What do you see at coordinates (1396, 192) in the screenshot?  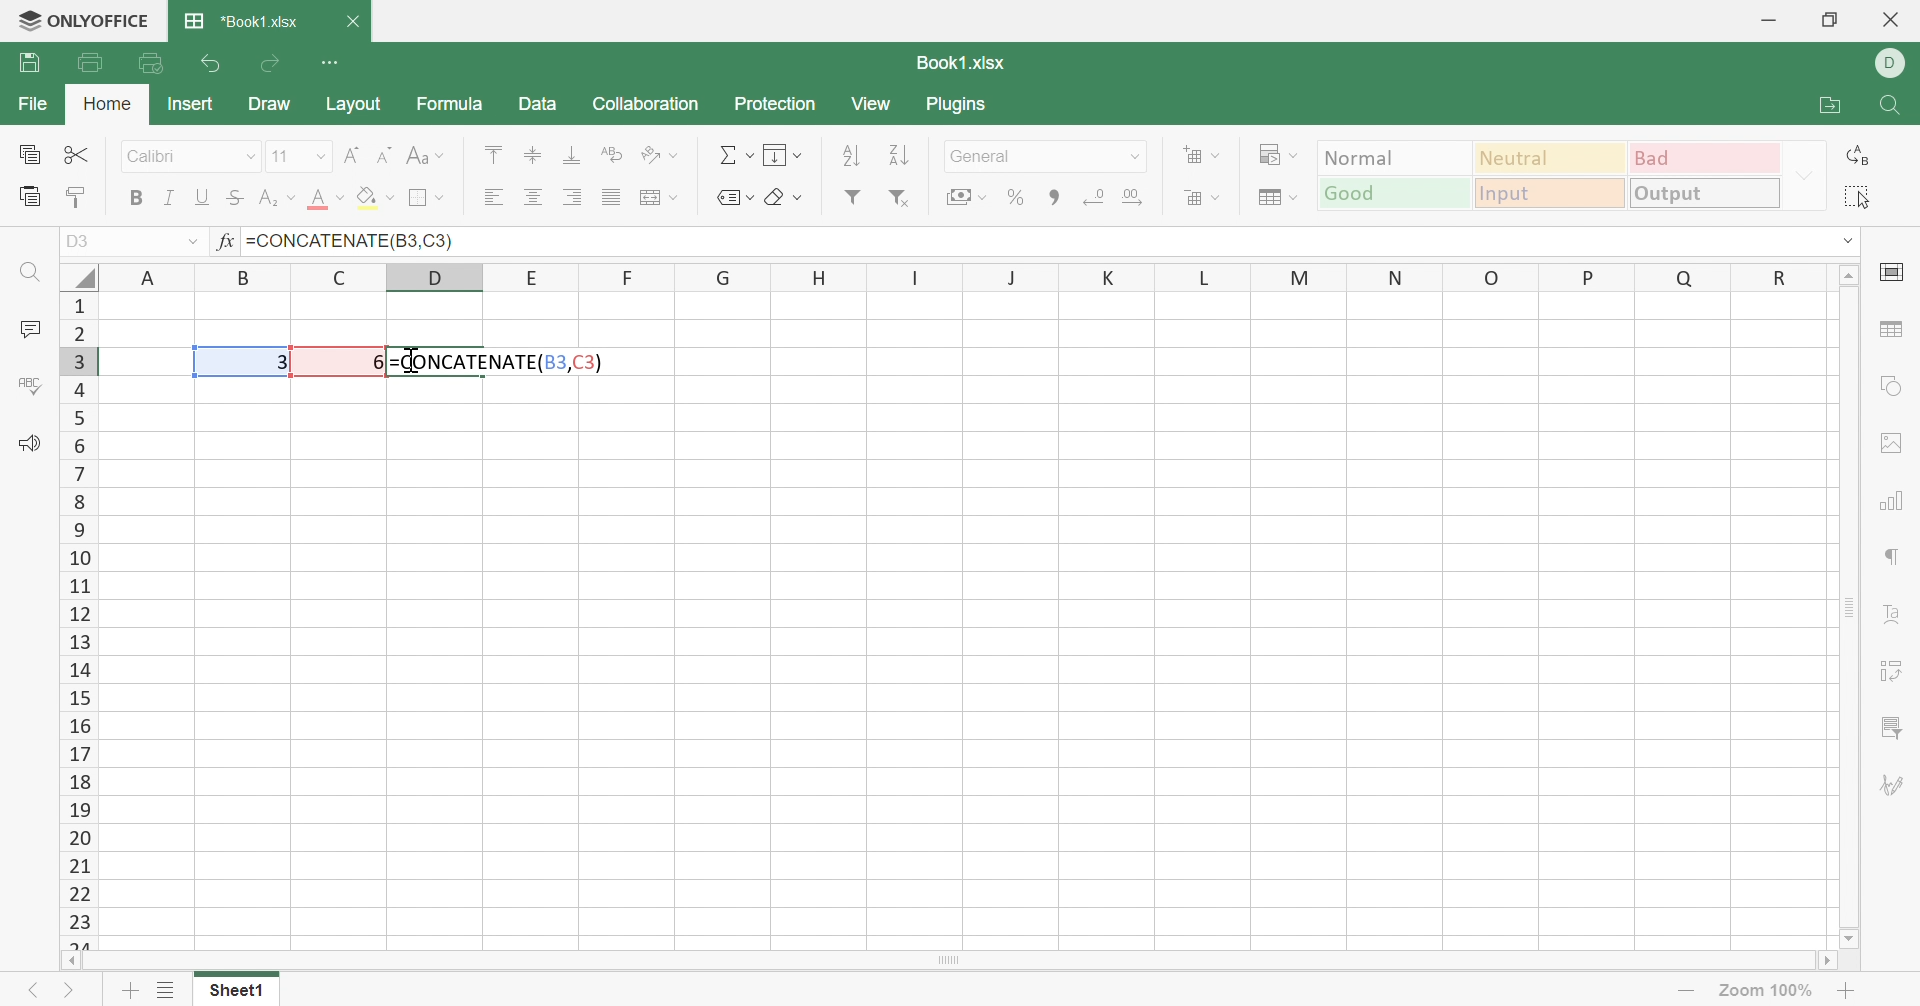 I see `Good` at bounding box center [1396, 192].